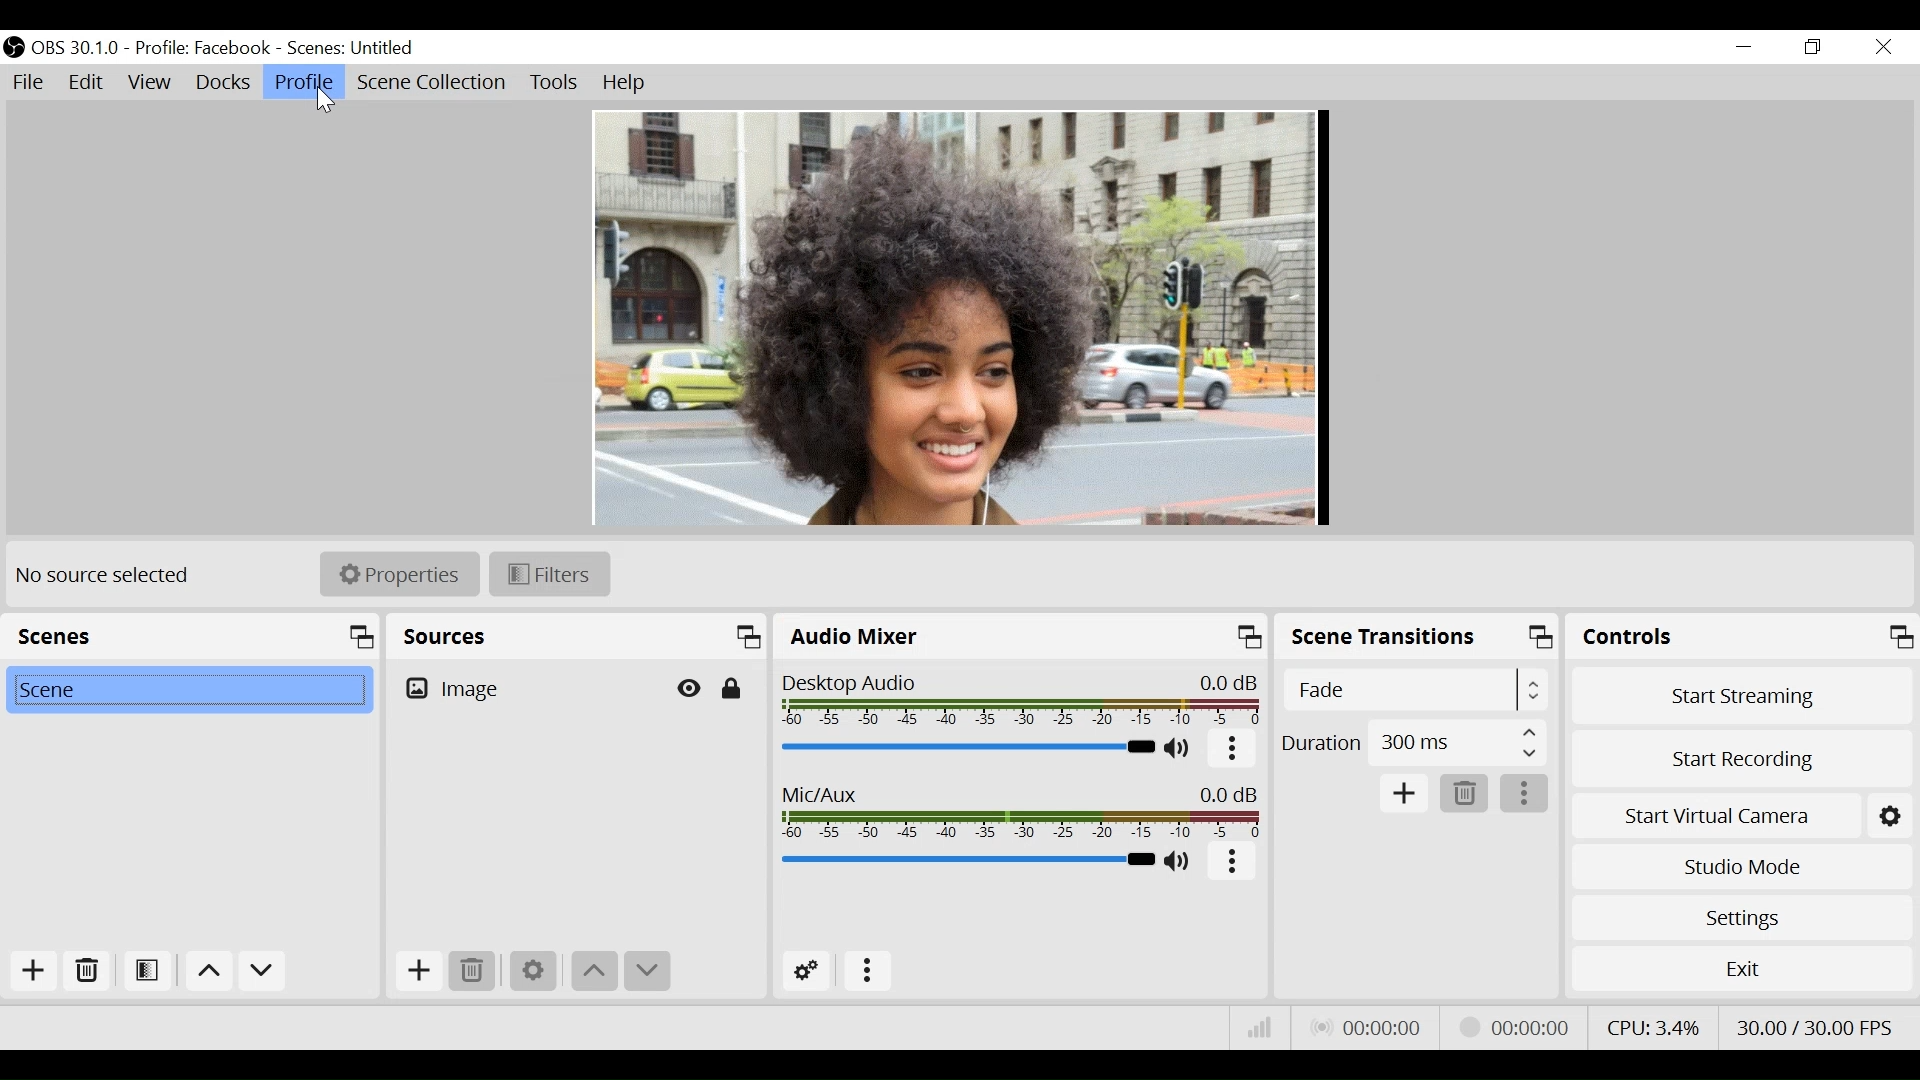 The width and height of the screenshot is (1920, 1080). Describe the element at coordinates (1419, 689) in the screenshot. I see `Select Scene Transition` at that location.